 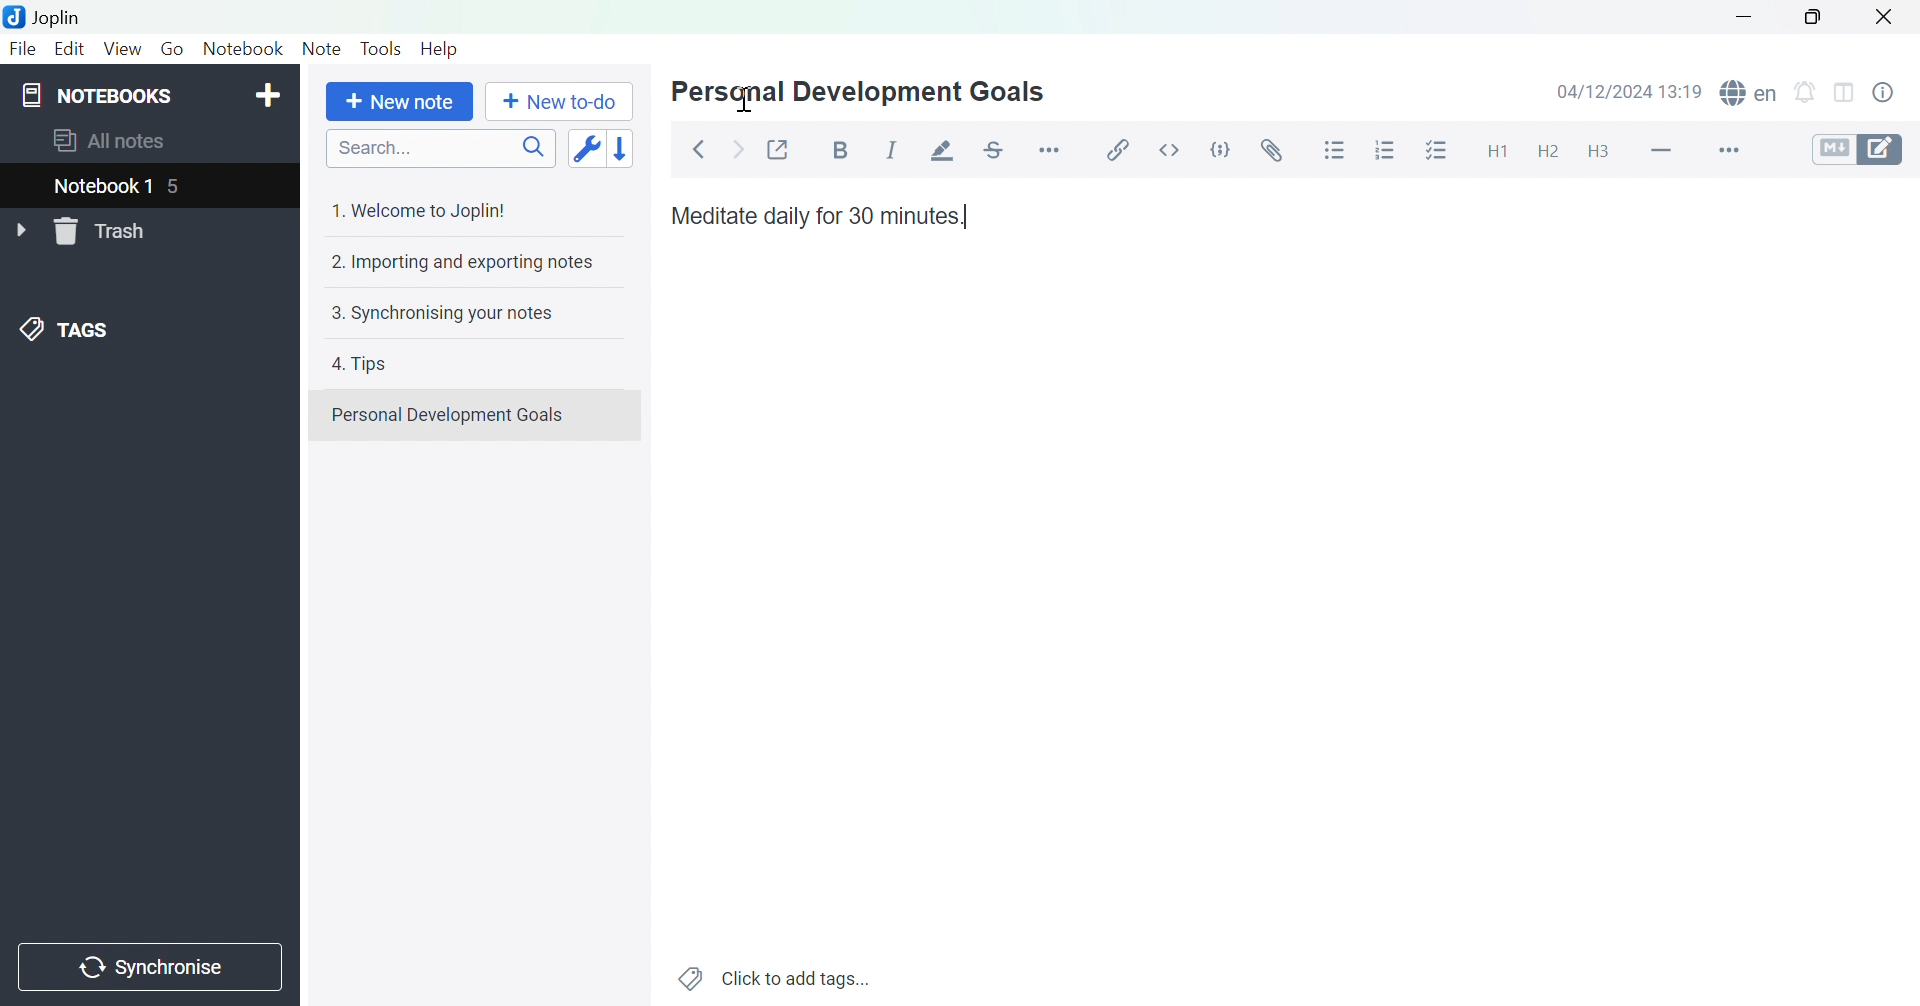 What do you see at coordinates (245, 52) in the screenshot?
I see `Notebook` at bounding box center [245, 52].